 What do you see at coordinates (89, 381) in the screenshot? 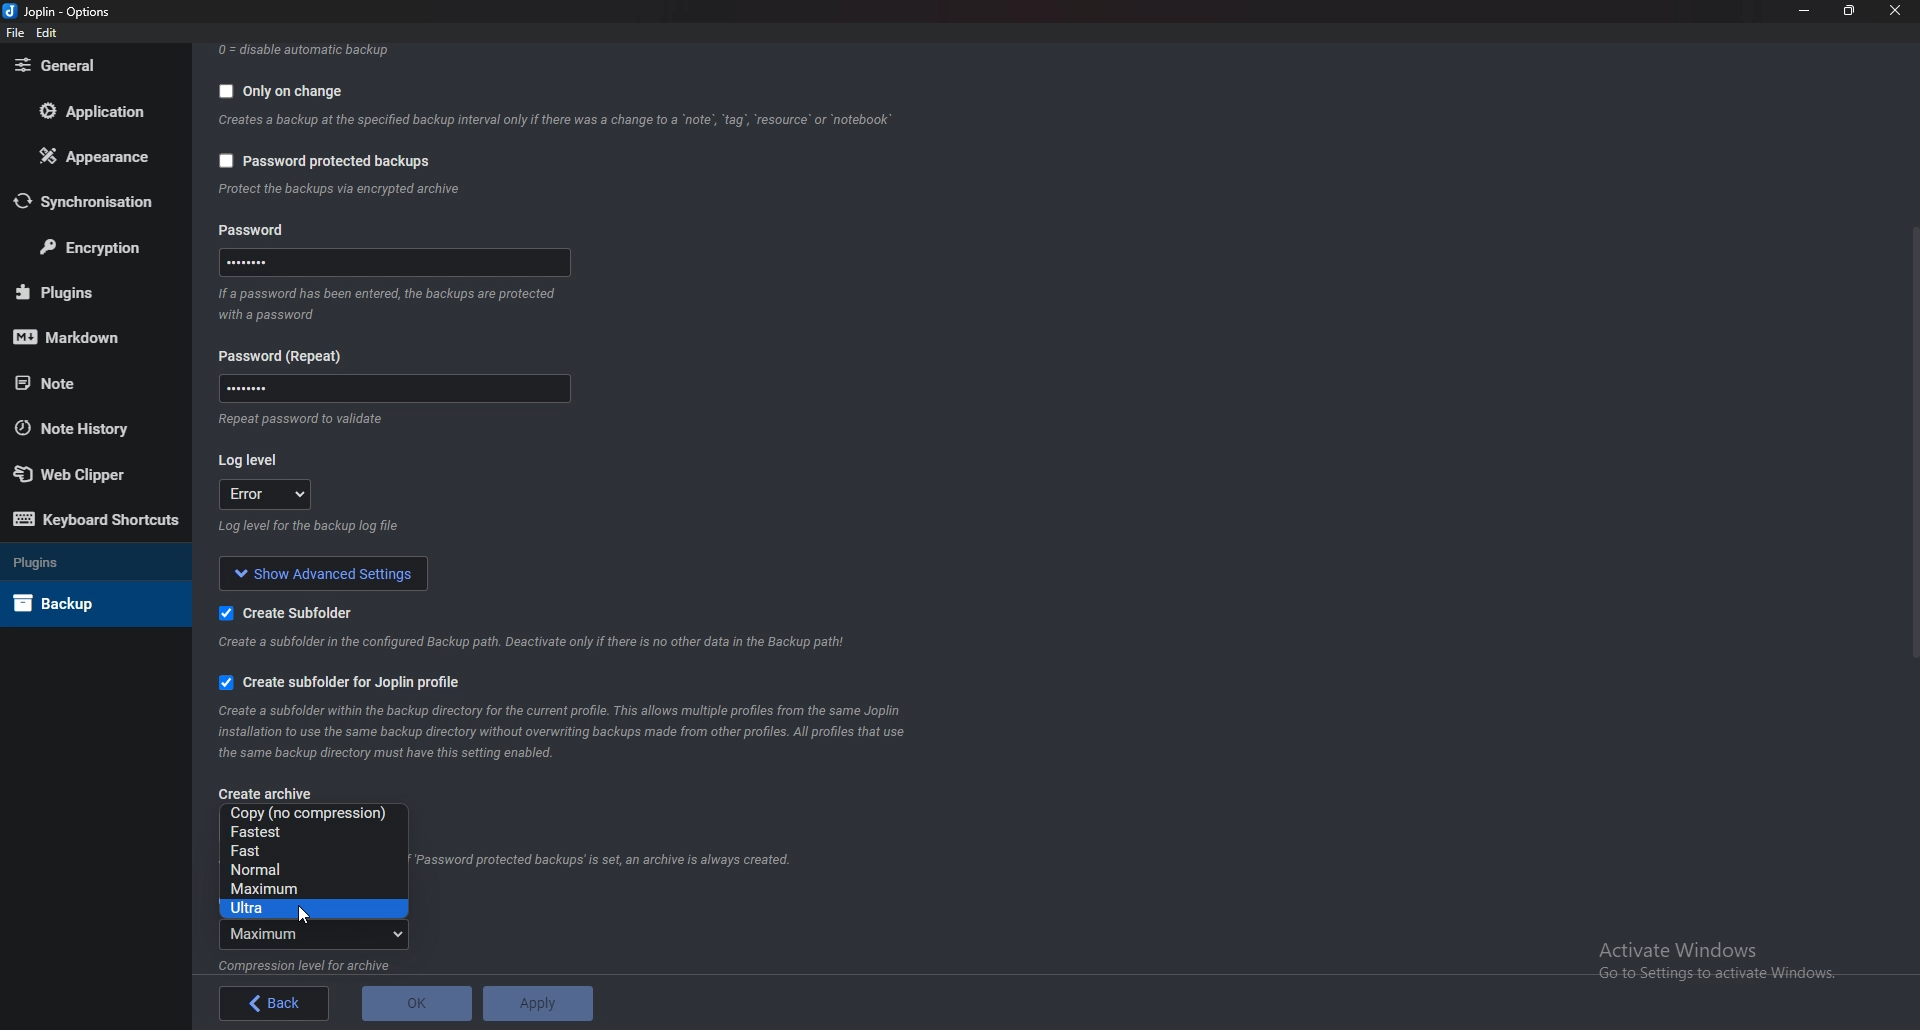
I see `Note` at bounding box center [89, 381].